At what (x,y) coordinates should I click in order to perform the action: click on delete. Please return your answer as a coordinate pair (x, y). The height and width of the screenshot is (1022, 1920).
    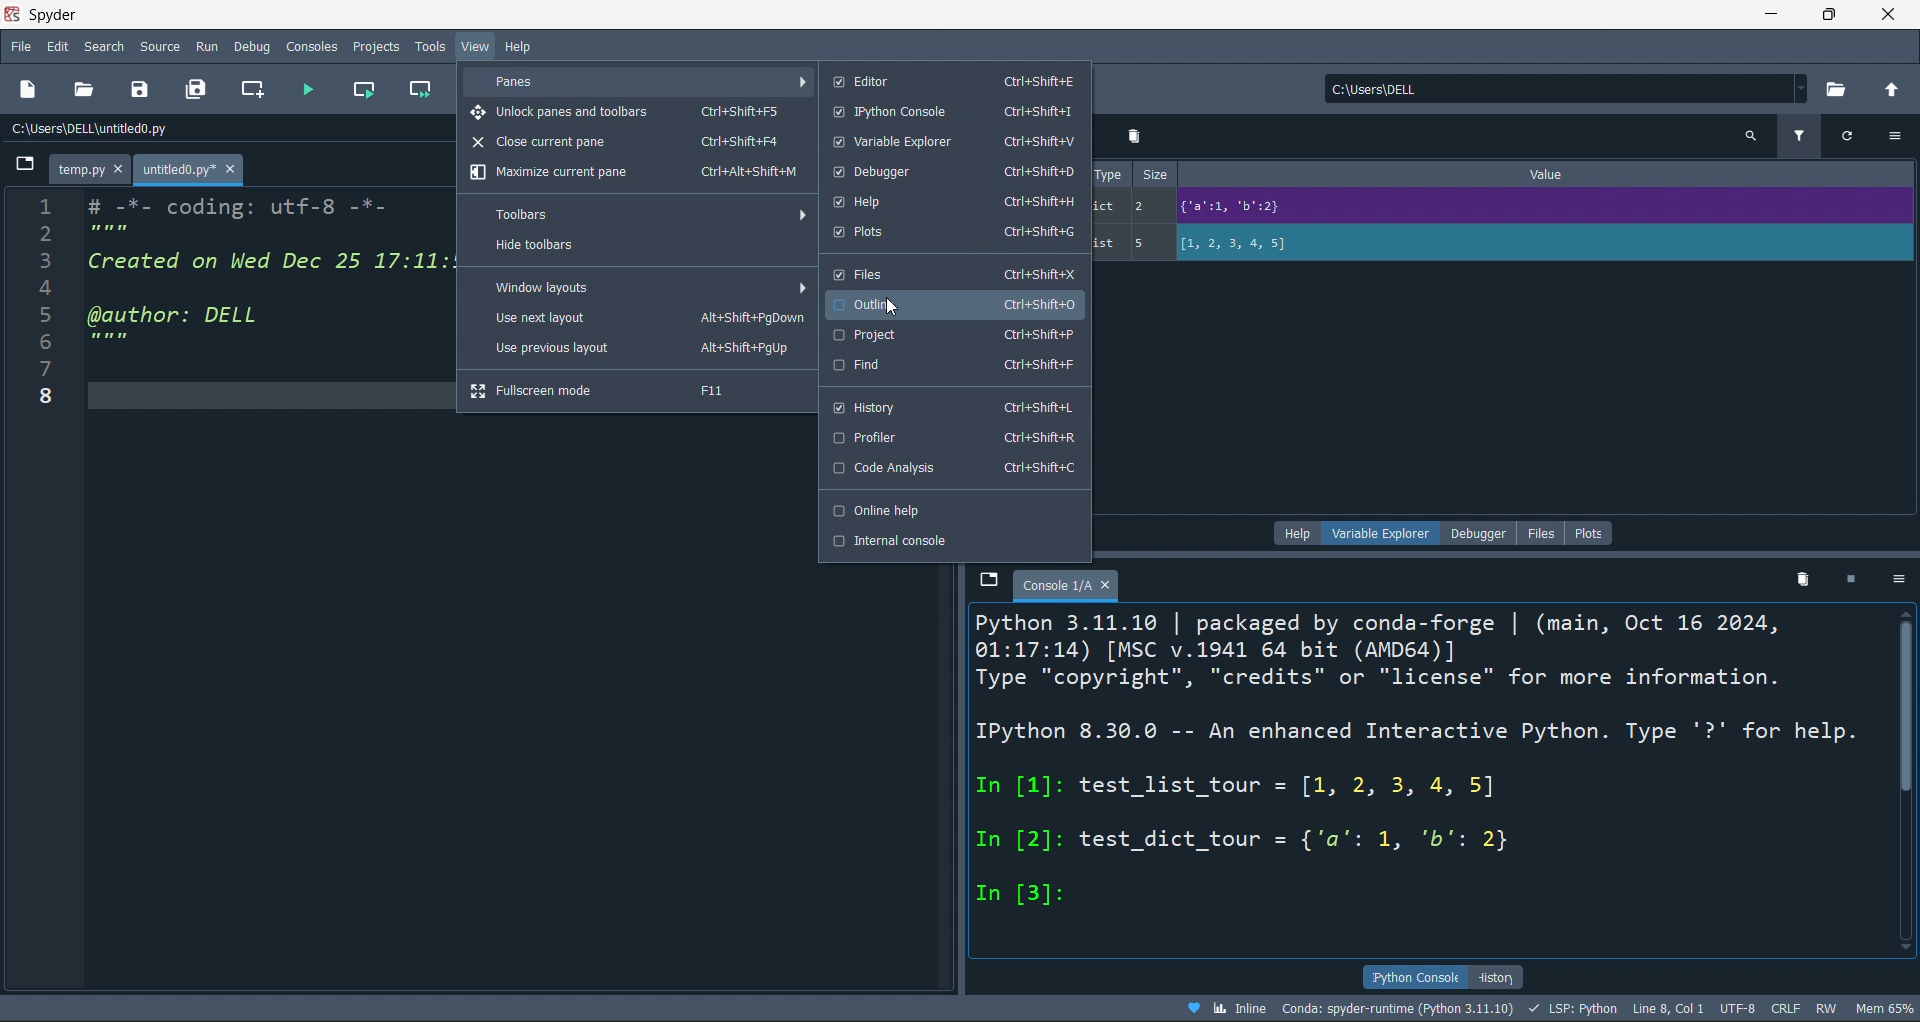
    Looking at the image, I should click on (1800, 580).